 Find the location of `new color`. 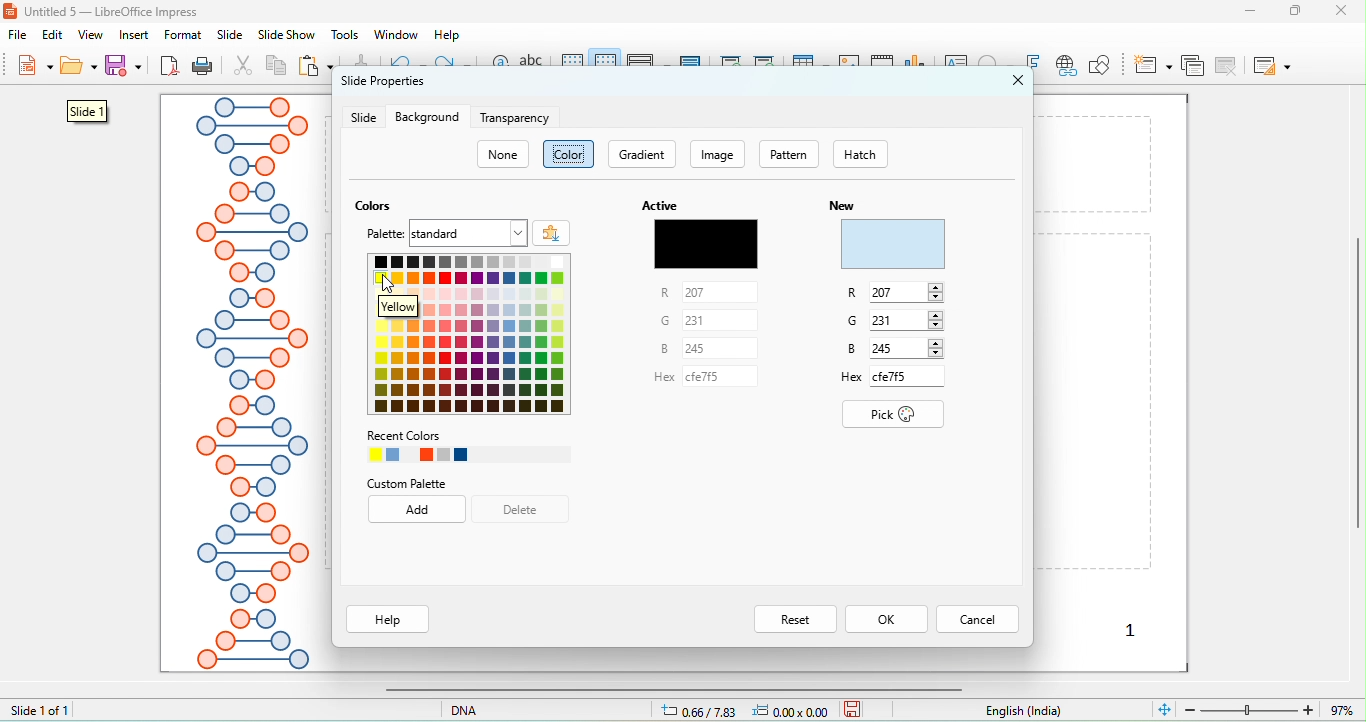

new color is located at coordinates (894, 245).